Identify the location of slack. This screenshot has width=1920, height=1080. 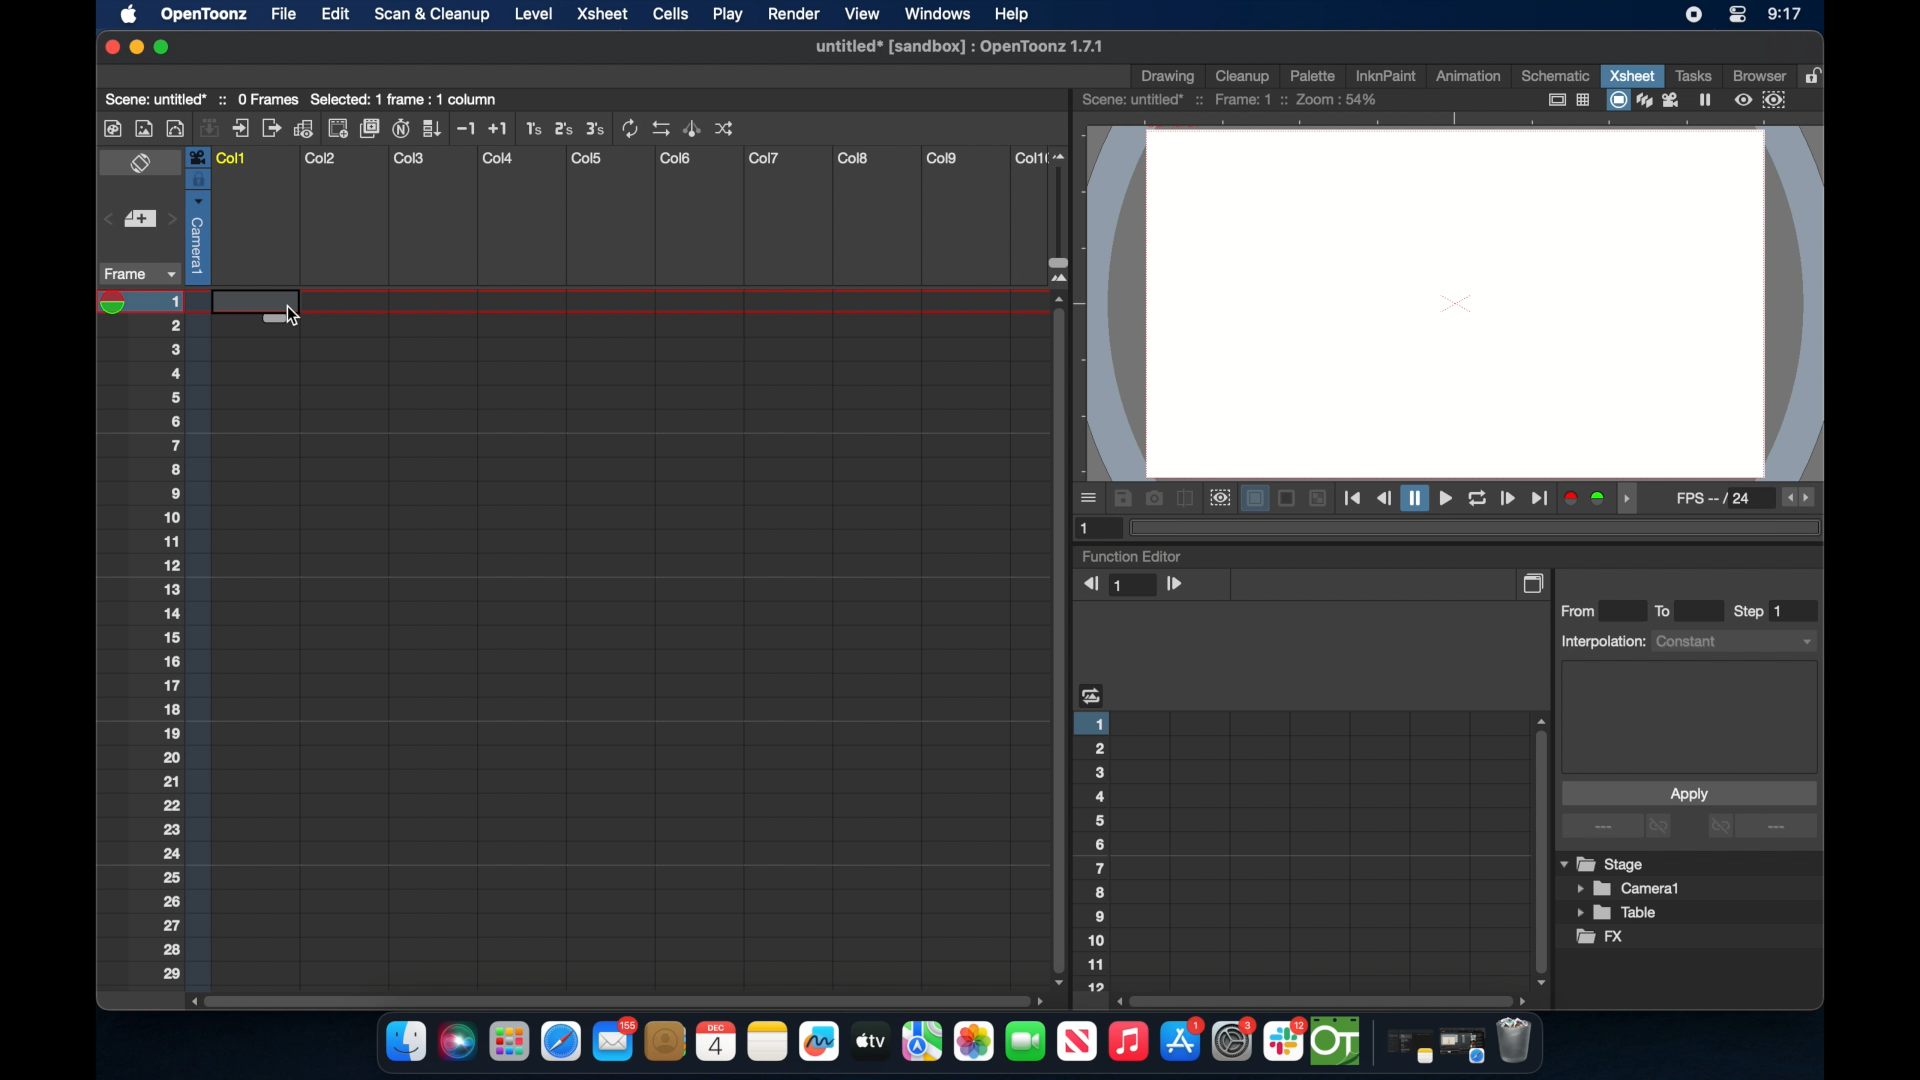
(1285, 1042).